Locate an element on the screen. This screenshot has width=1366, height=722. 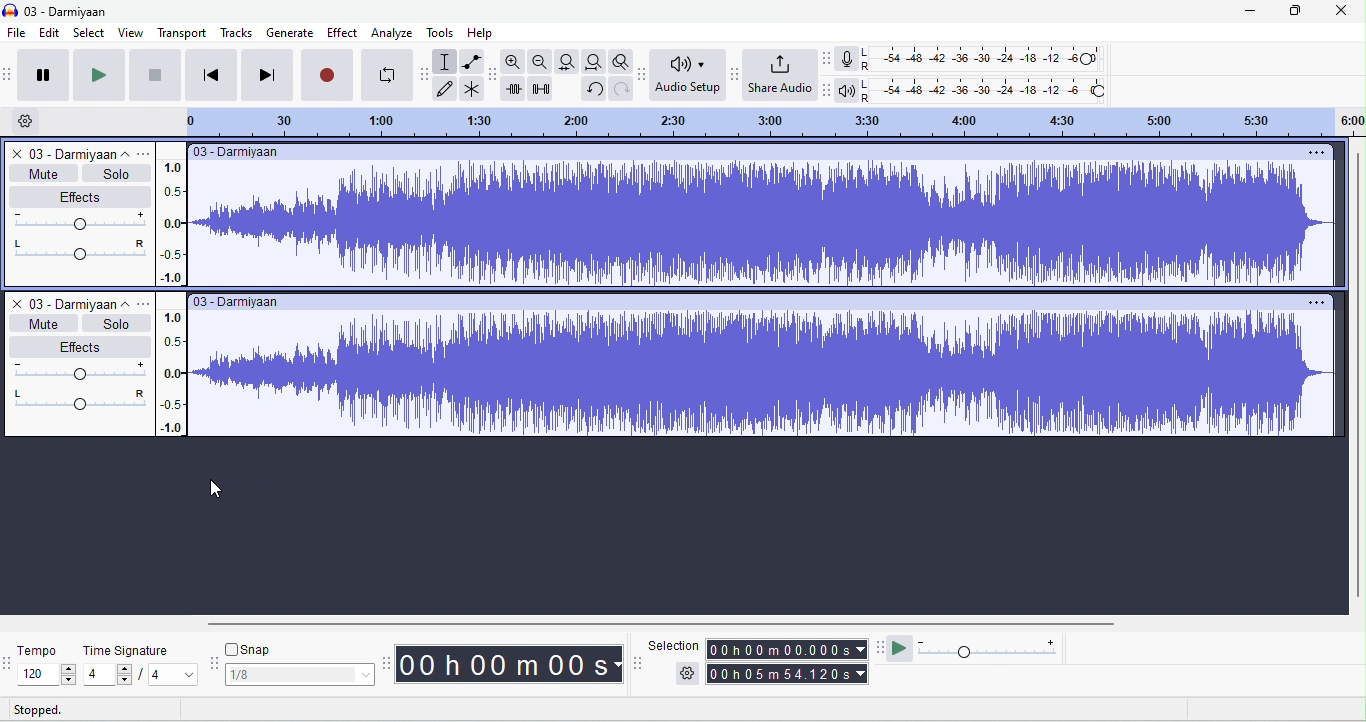
tracks is located at coordinates (235, 34).